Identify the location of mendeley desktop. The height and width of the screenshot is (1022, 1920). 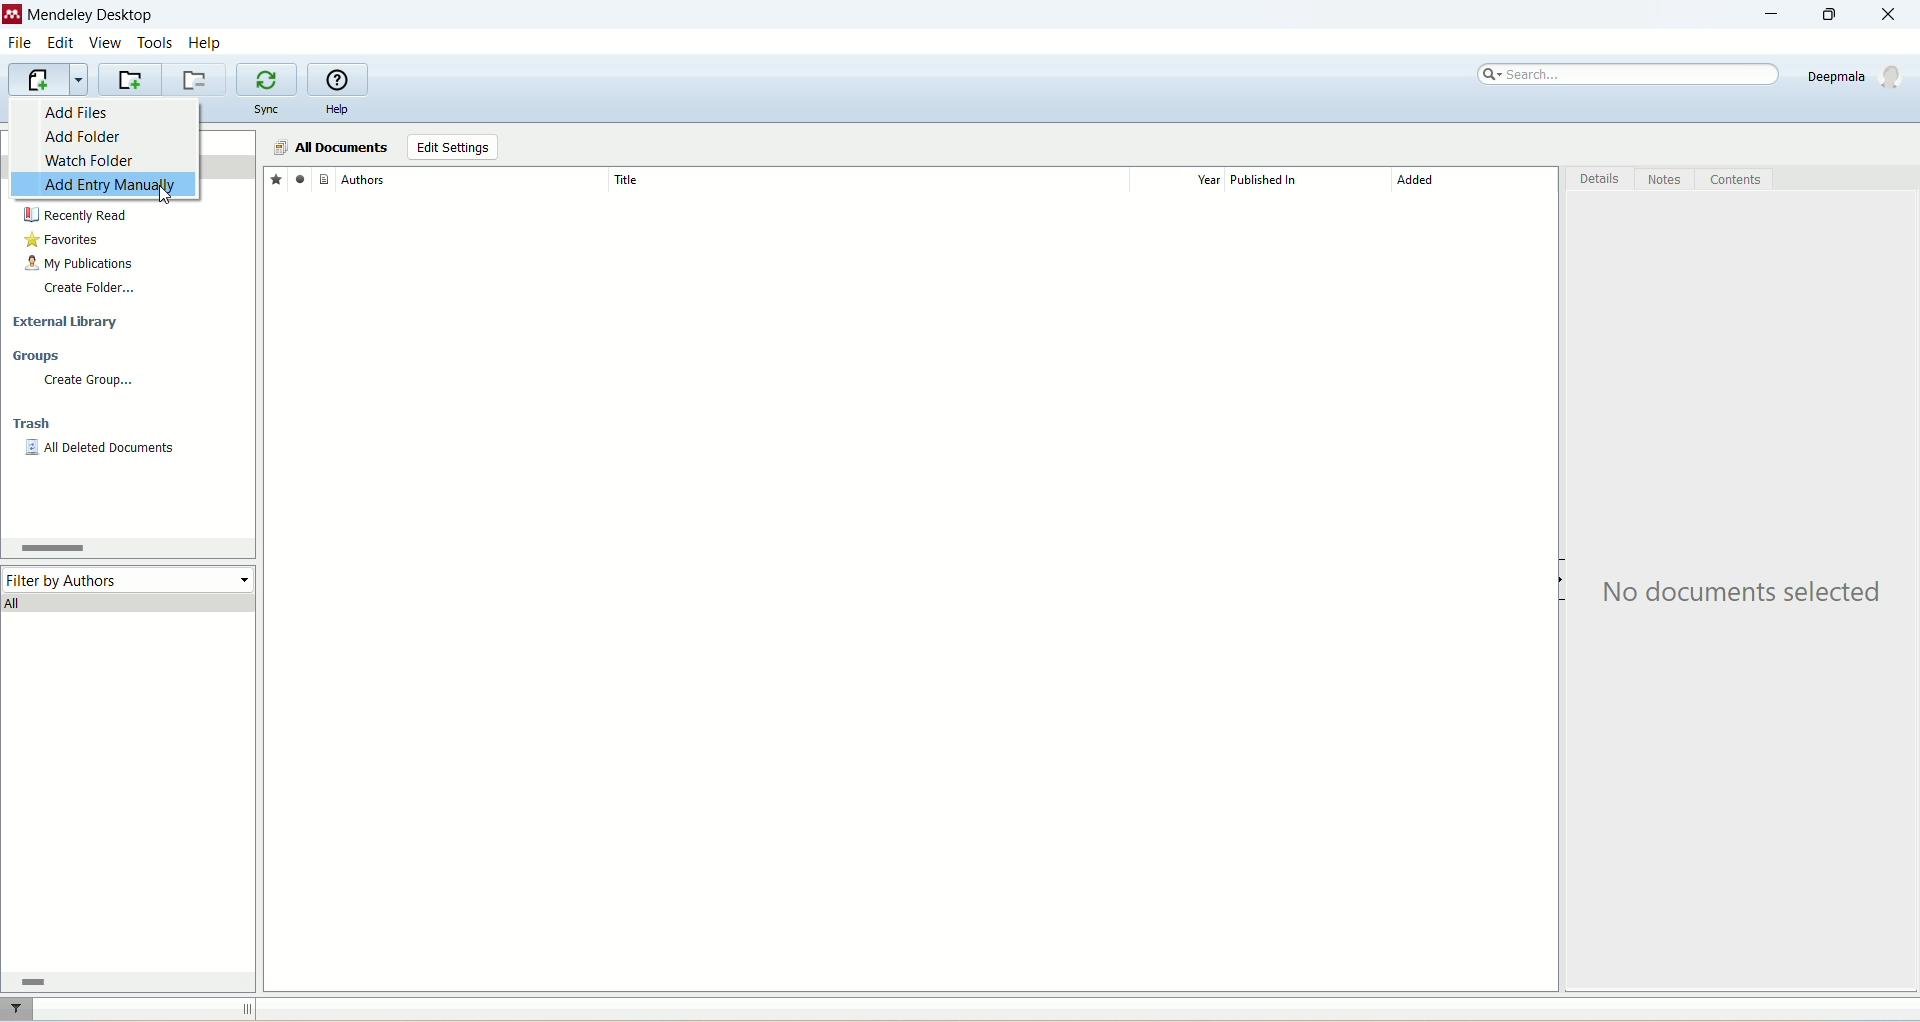
(88, 17).